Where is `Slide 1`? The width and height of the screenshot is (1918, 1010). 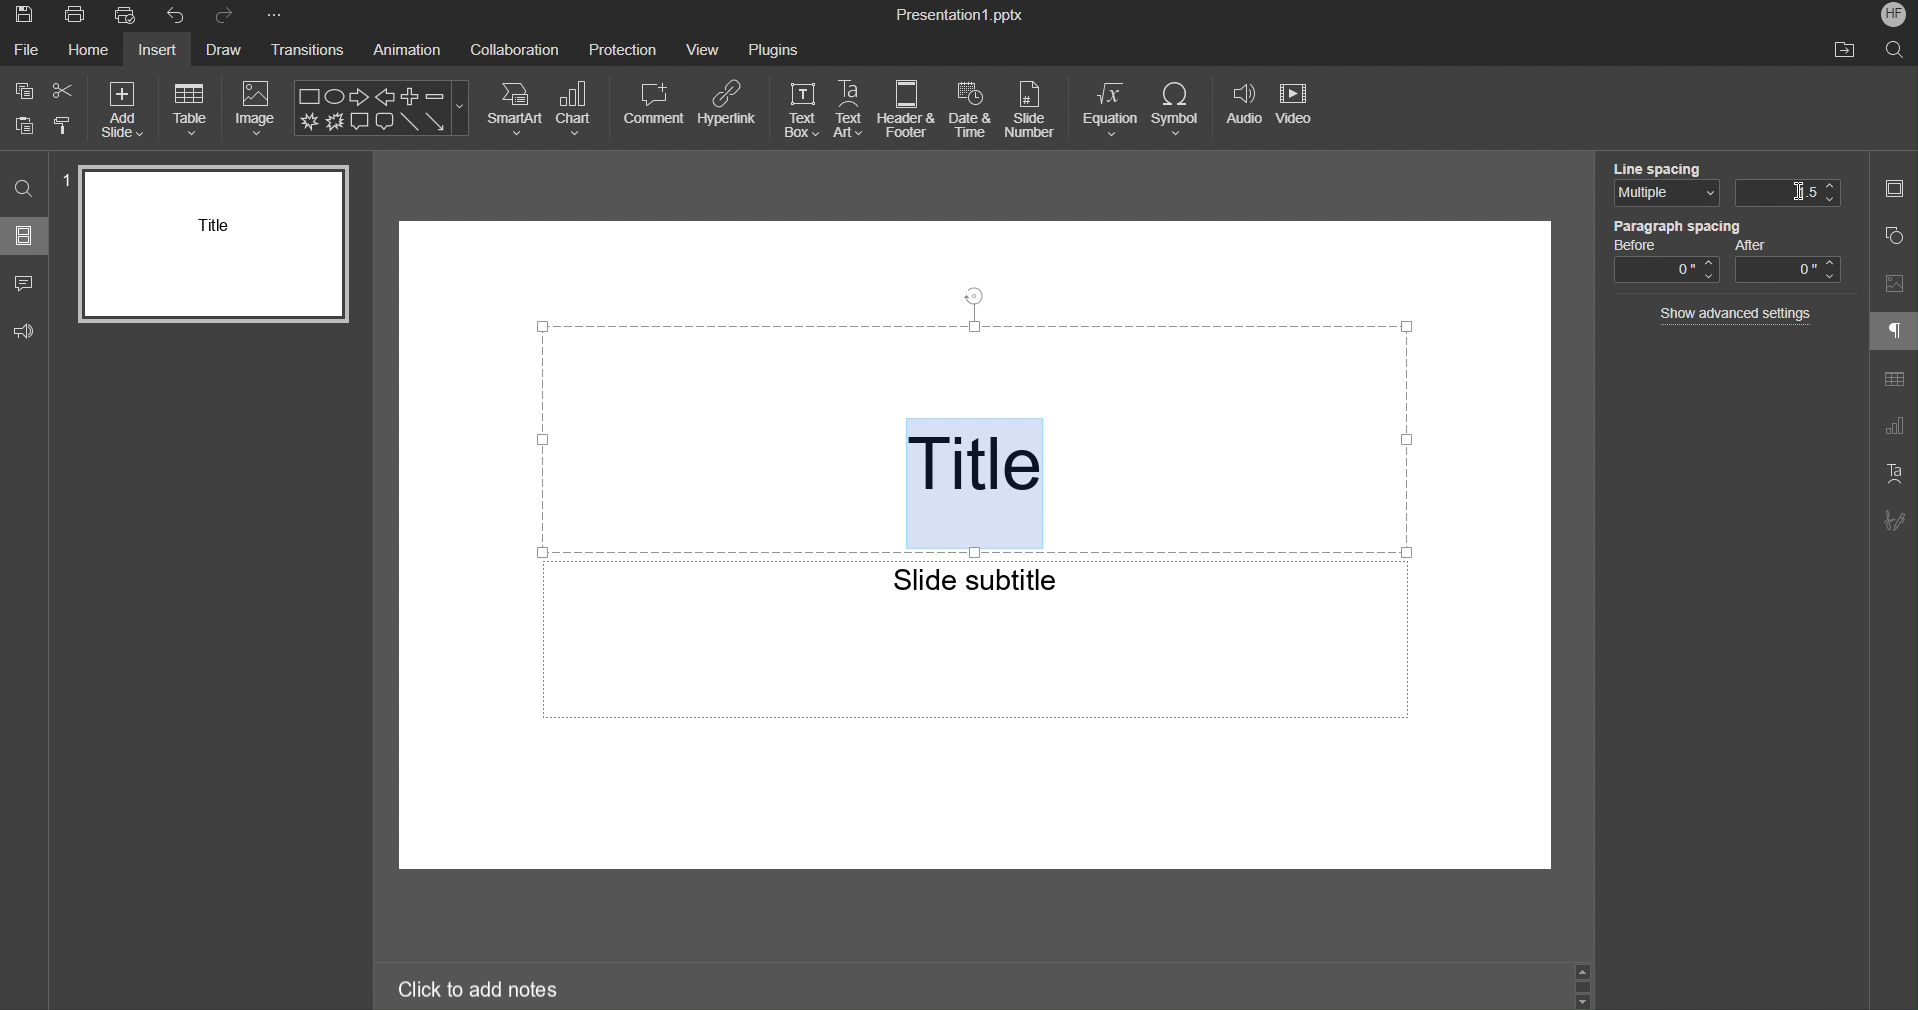 Slide 1 is located at coordinates (215, 243).